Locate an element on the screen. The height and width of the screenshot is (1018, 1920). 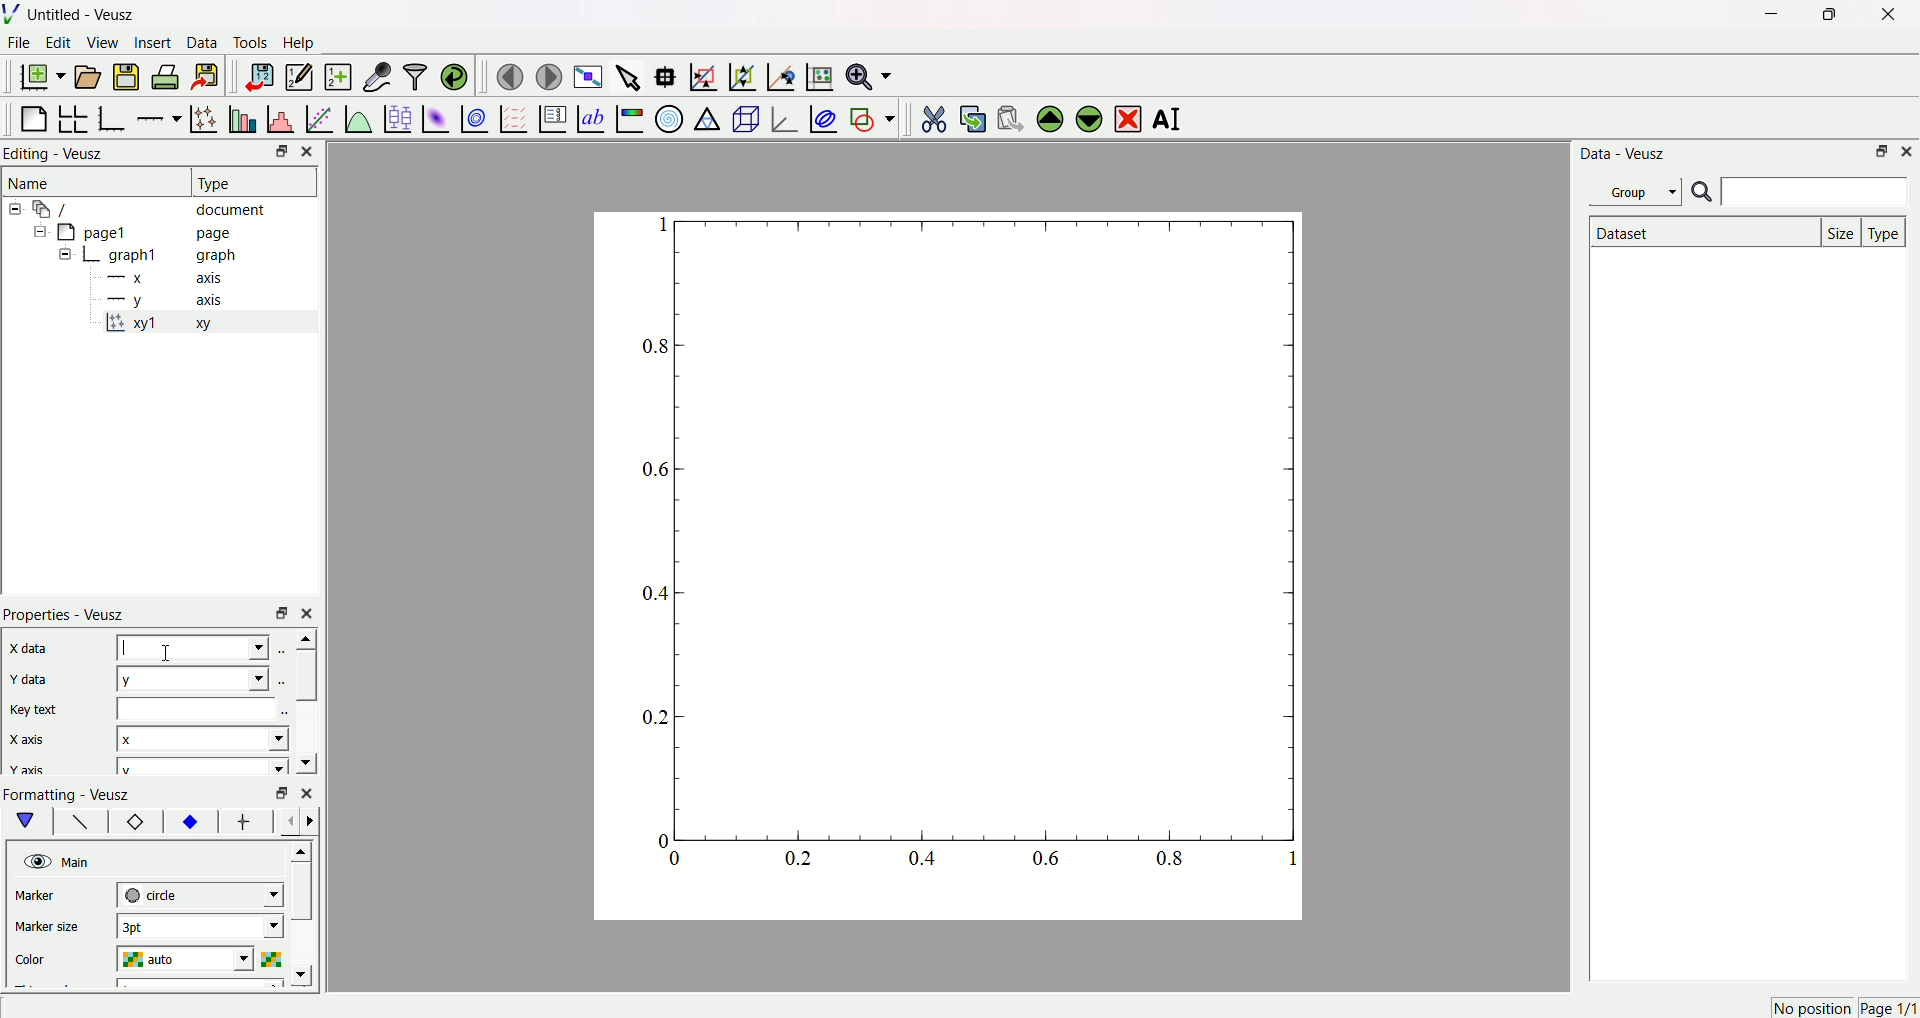
Untitled - Veusz is located at coordinates (85, 16).